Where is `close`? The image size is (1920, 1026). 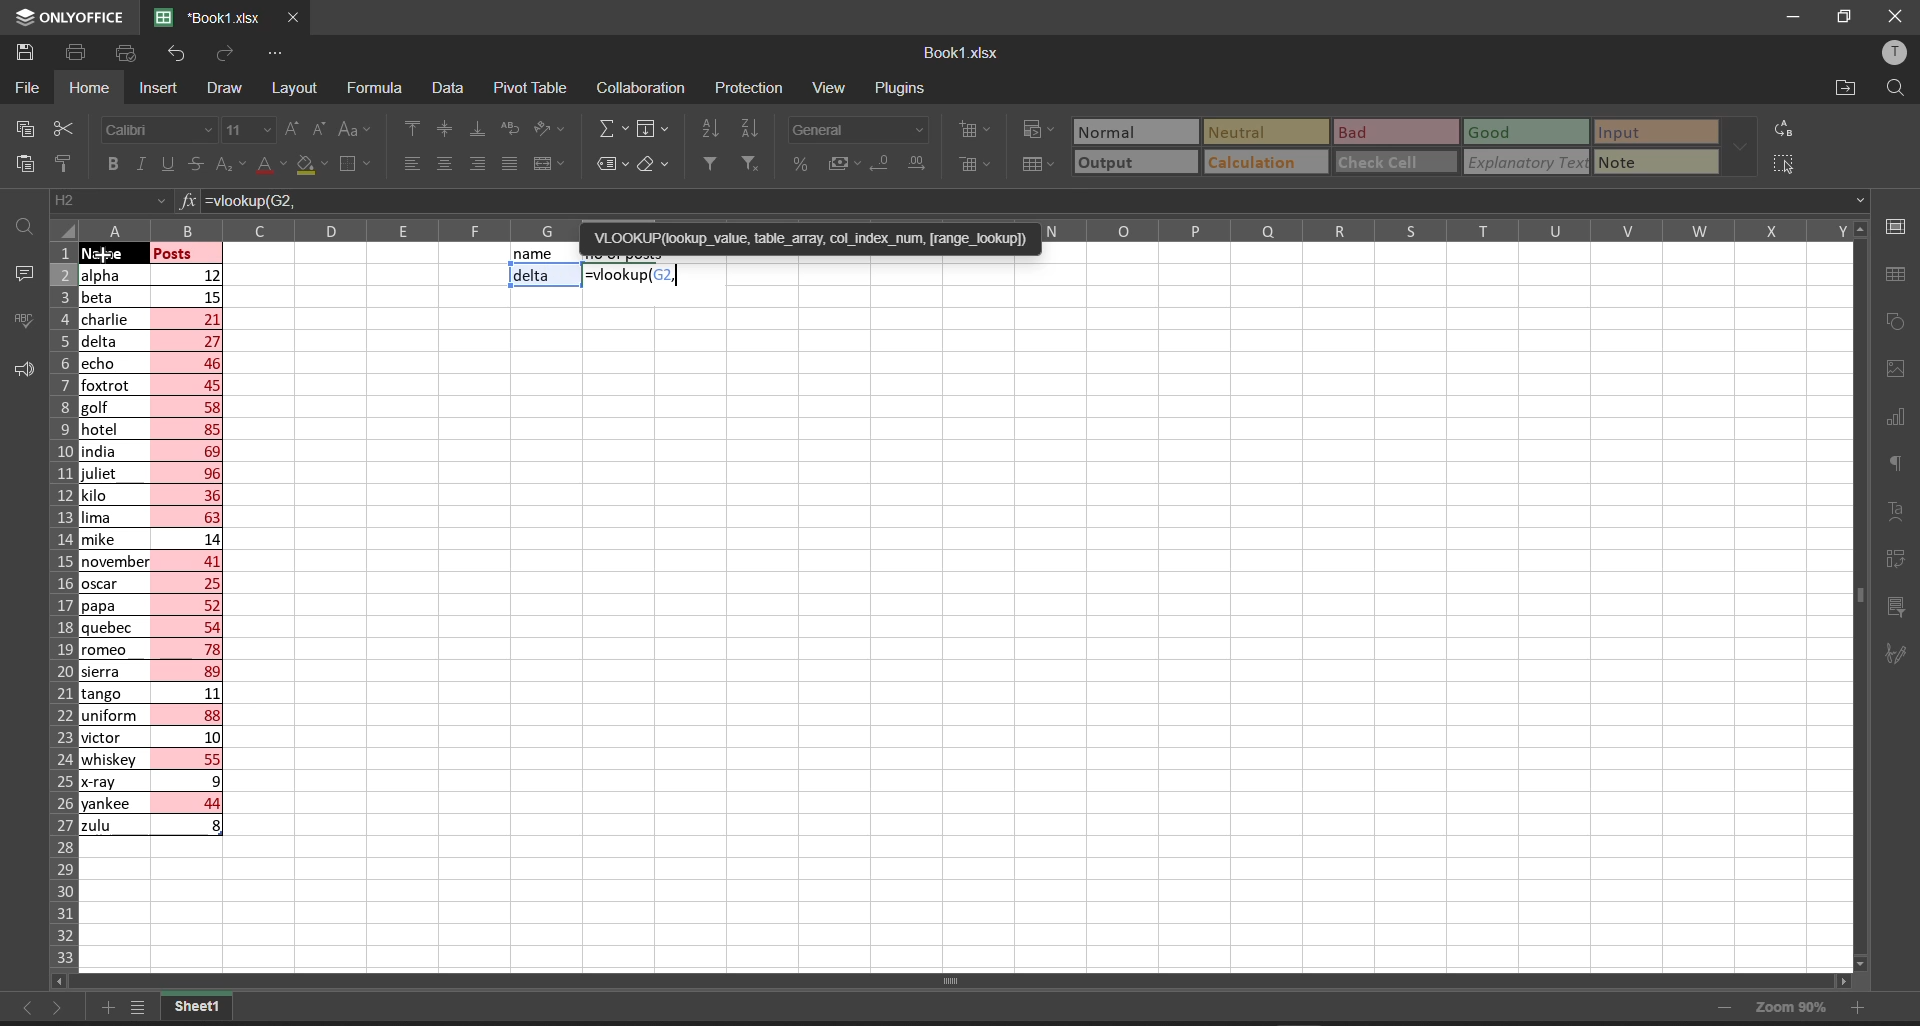 close is located at coordinates (1892, 17).